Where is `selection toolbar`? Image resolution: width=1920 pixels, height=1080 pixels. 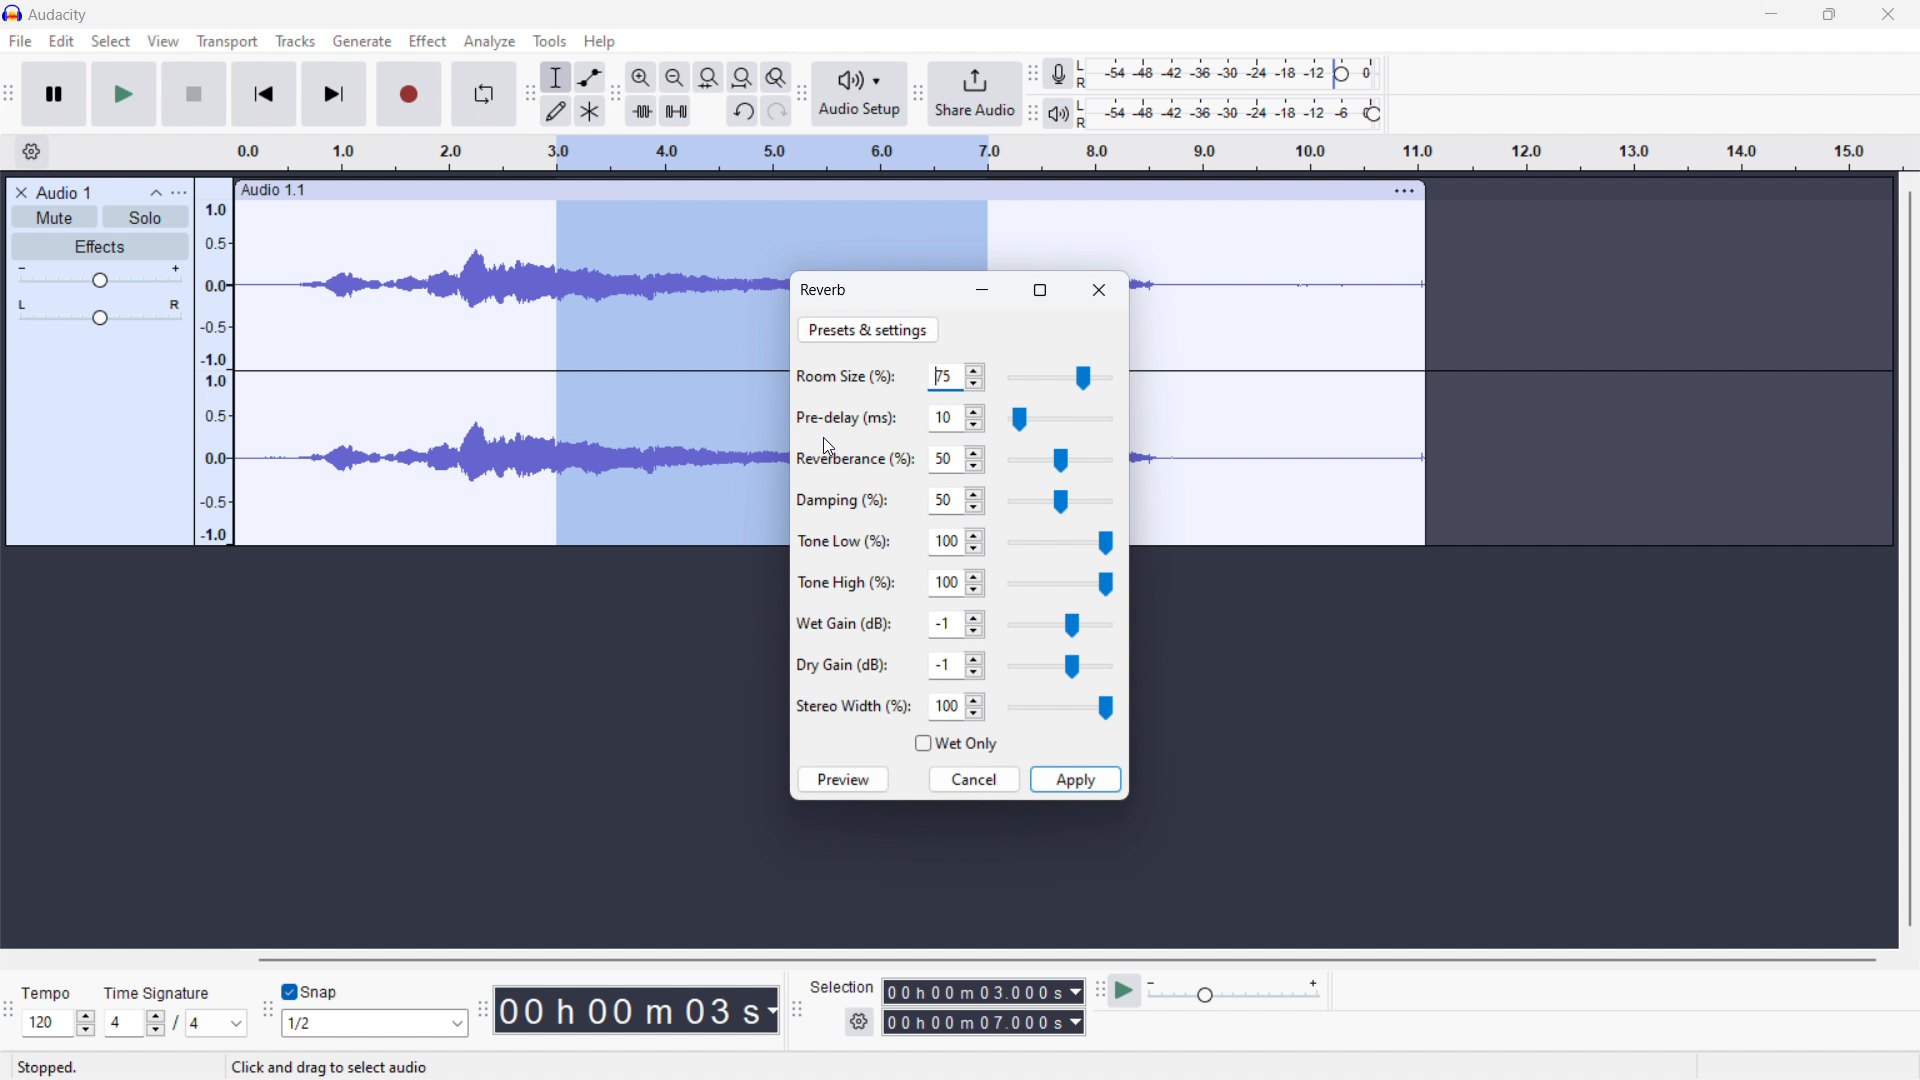 selection toolbar is located at coordinates (796, 1010).